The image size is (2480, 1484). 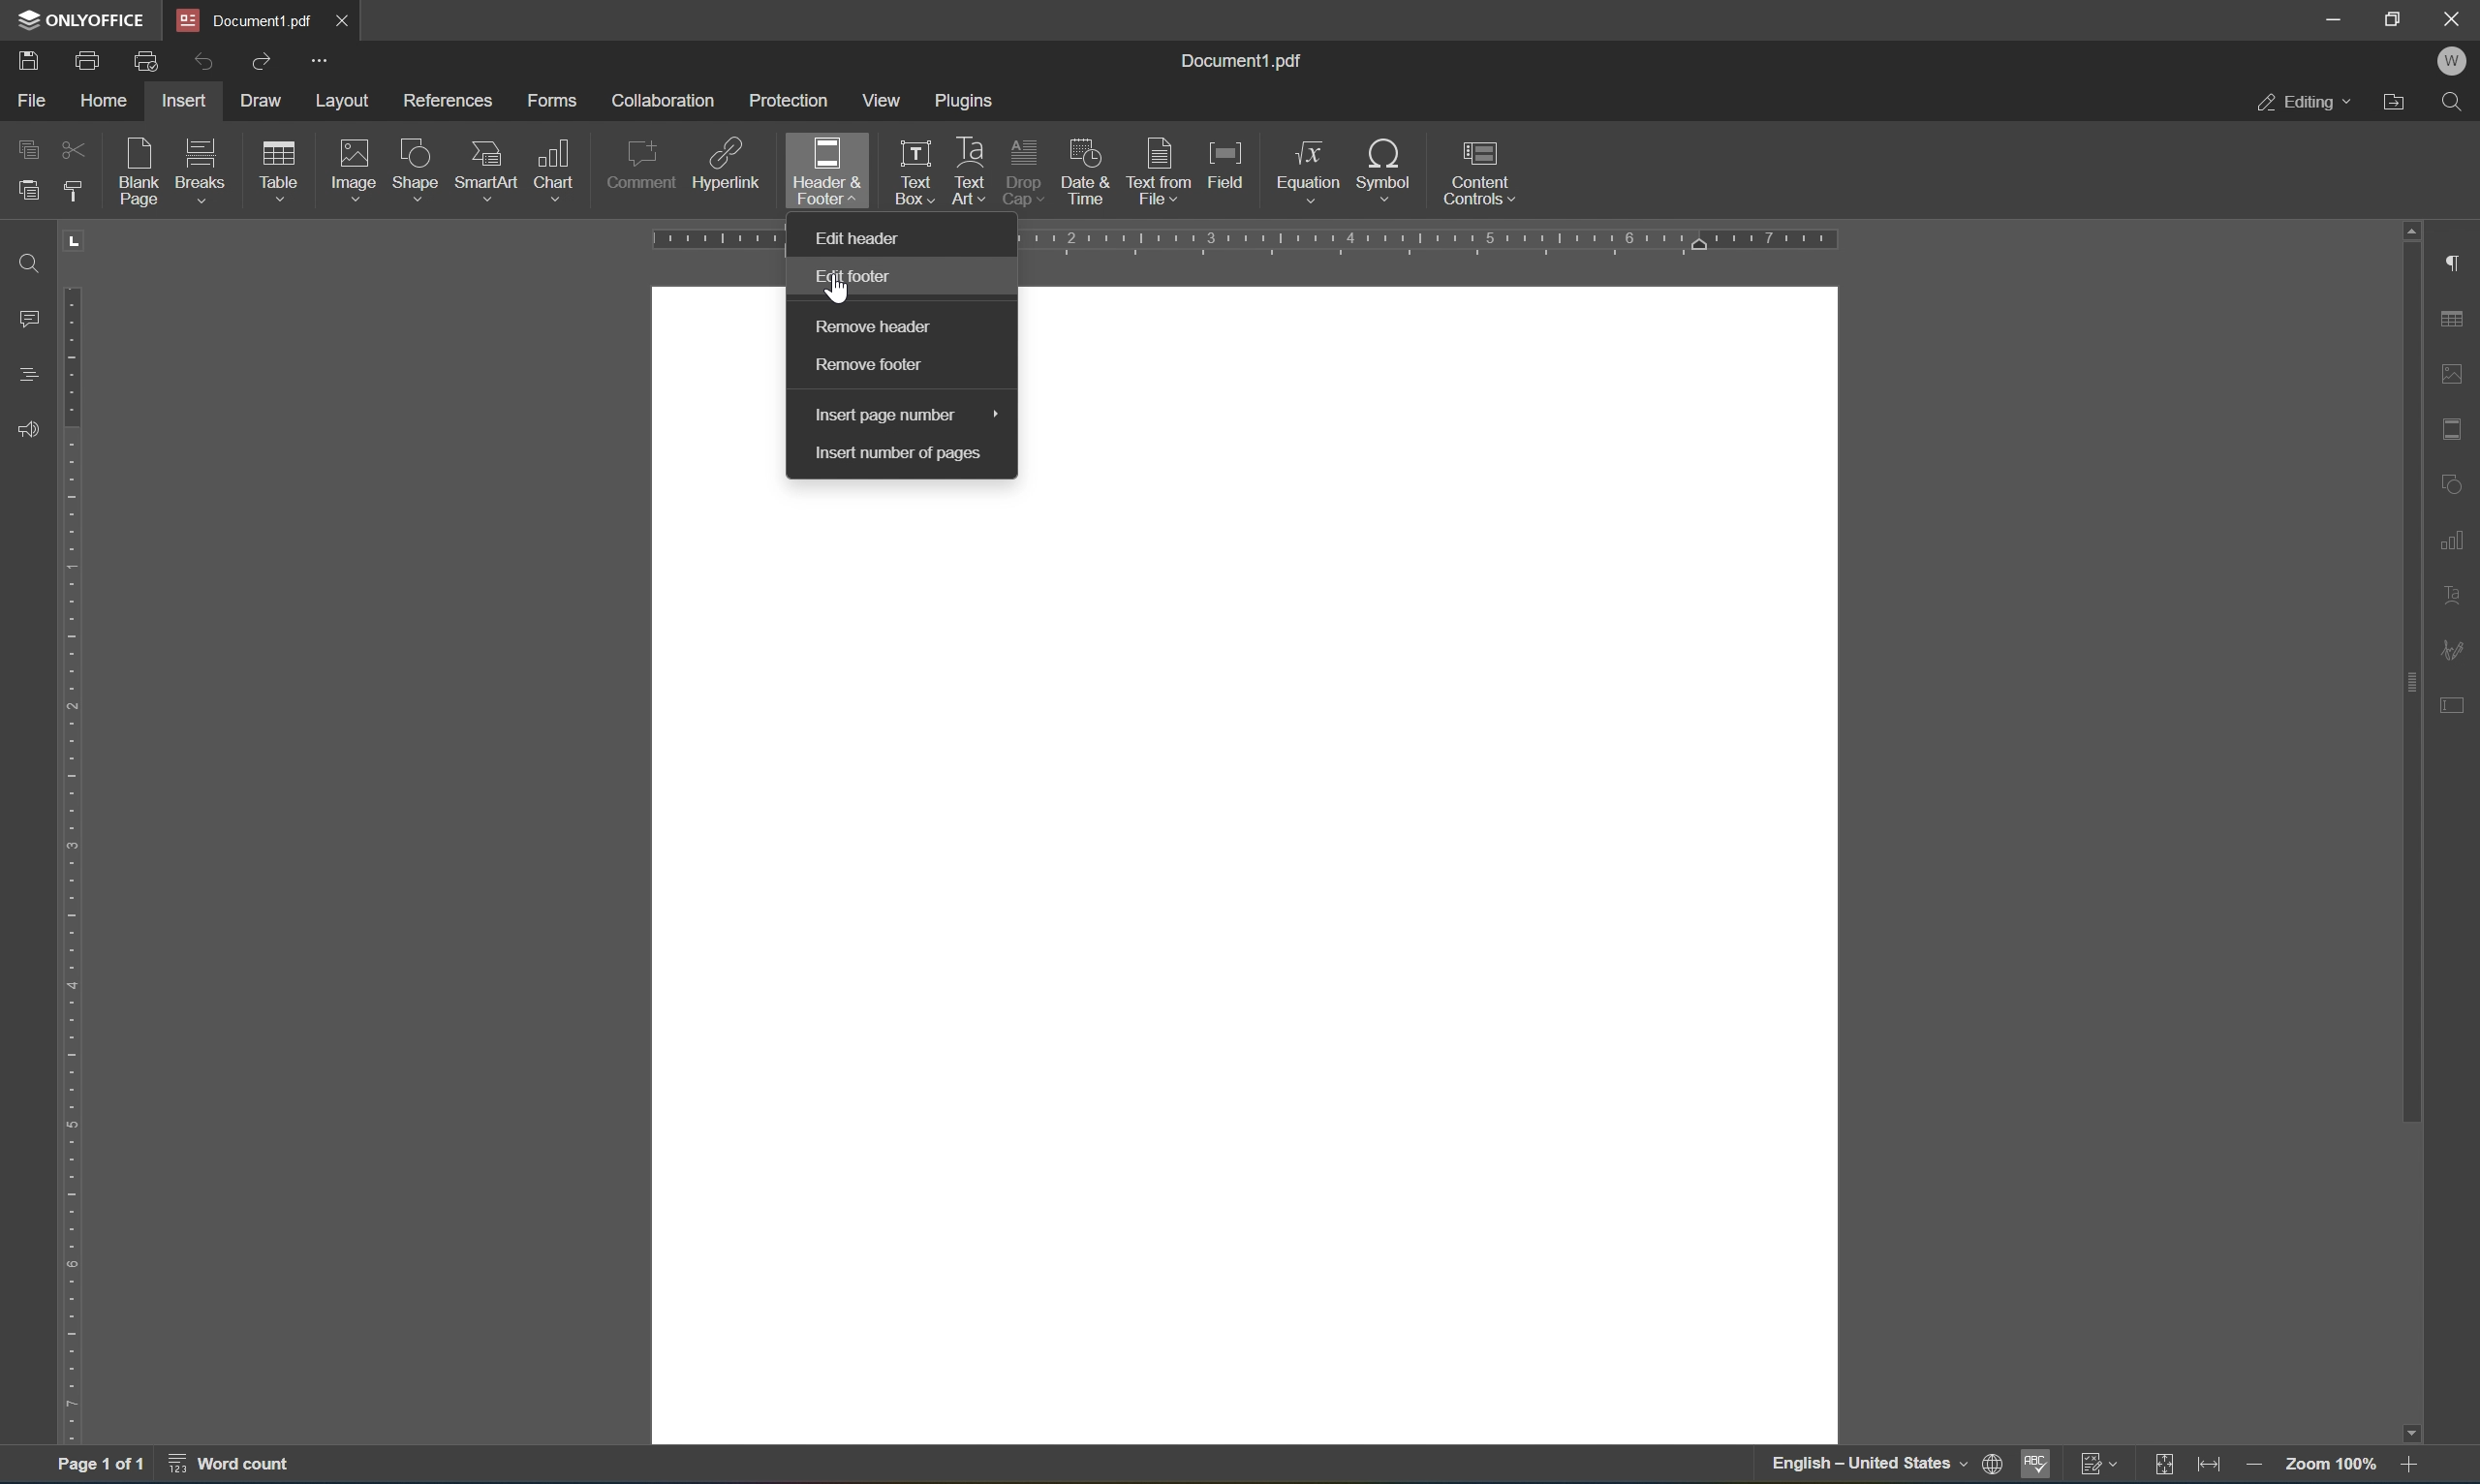 What do you see at coordinates (1480, 172) in the screenshot?
I see `content controls` at bounding box center [1480, 172].